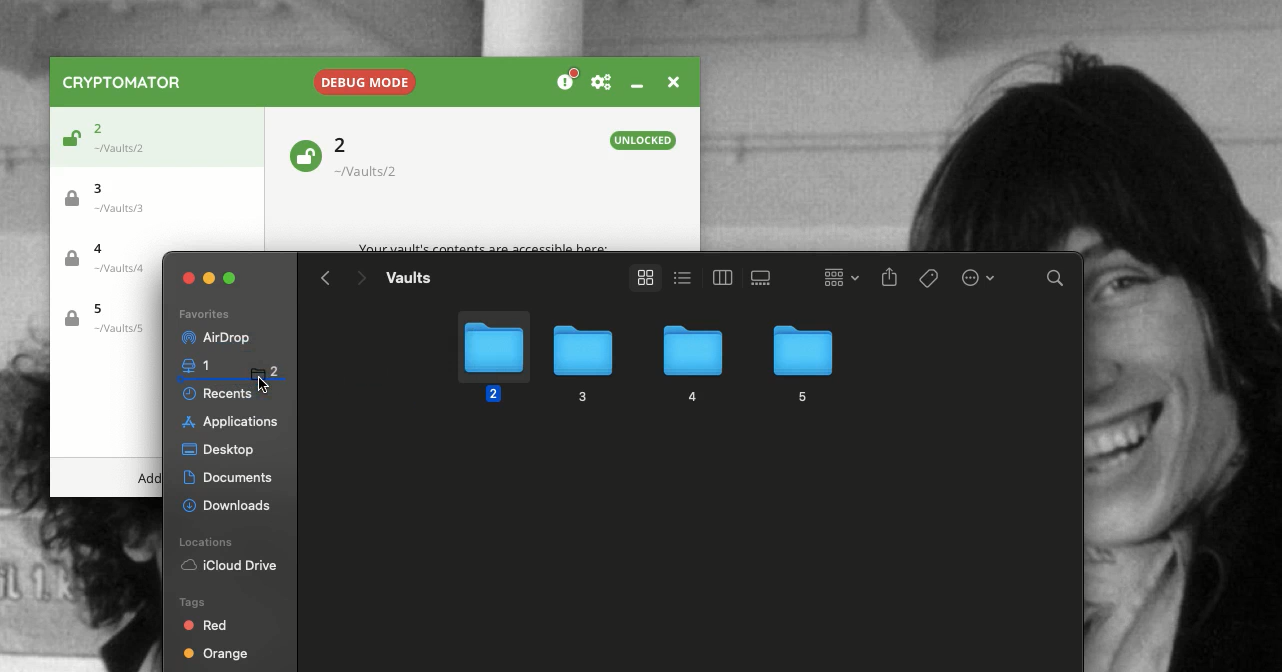 This screenshot has width=1282, height=672. What do you see at coordinates (360, 280) in the screenshot?
I see `Forward` at bounding box center [360, 280].